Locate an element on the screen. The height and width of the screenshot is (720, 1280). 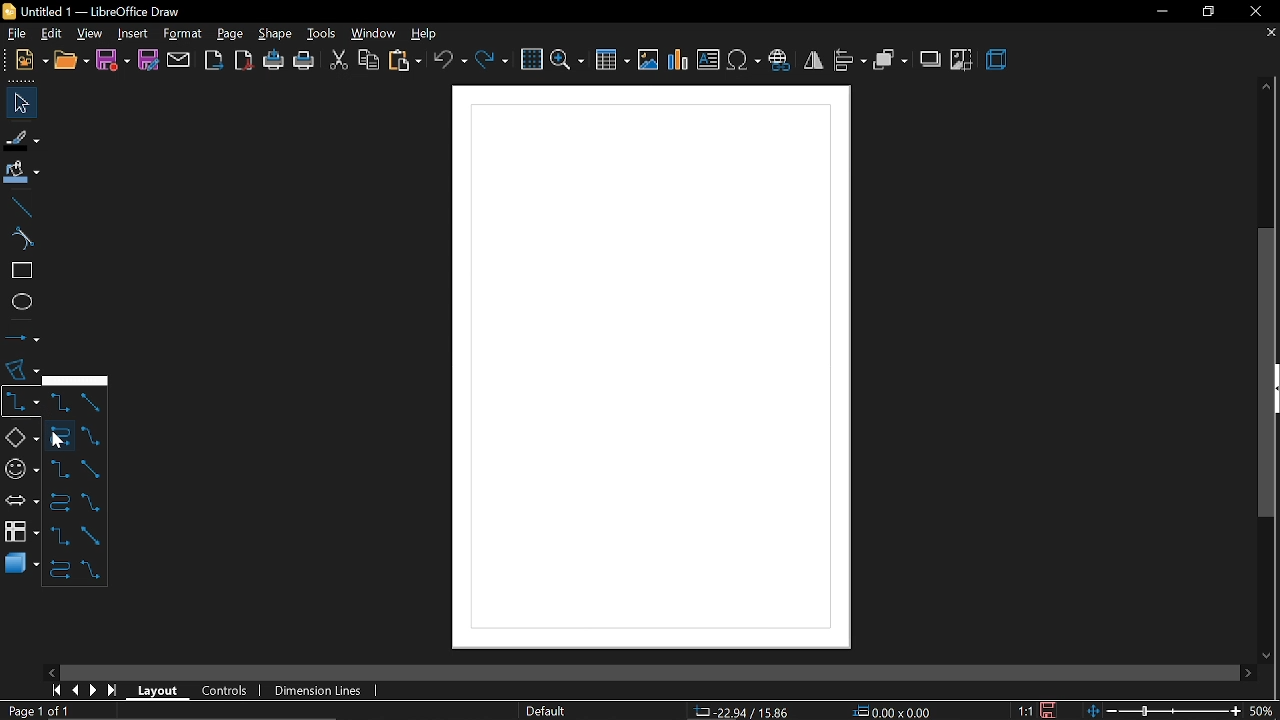
curved connector with arrows is located at coordinates (60, 572).